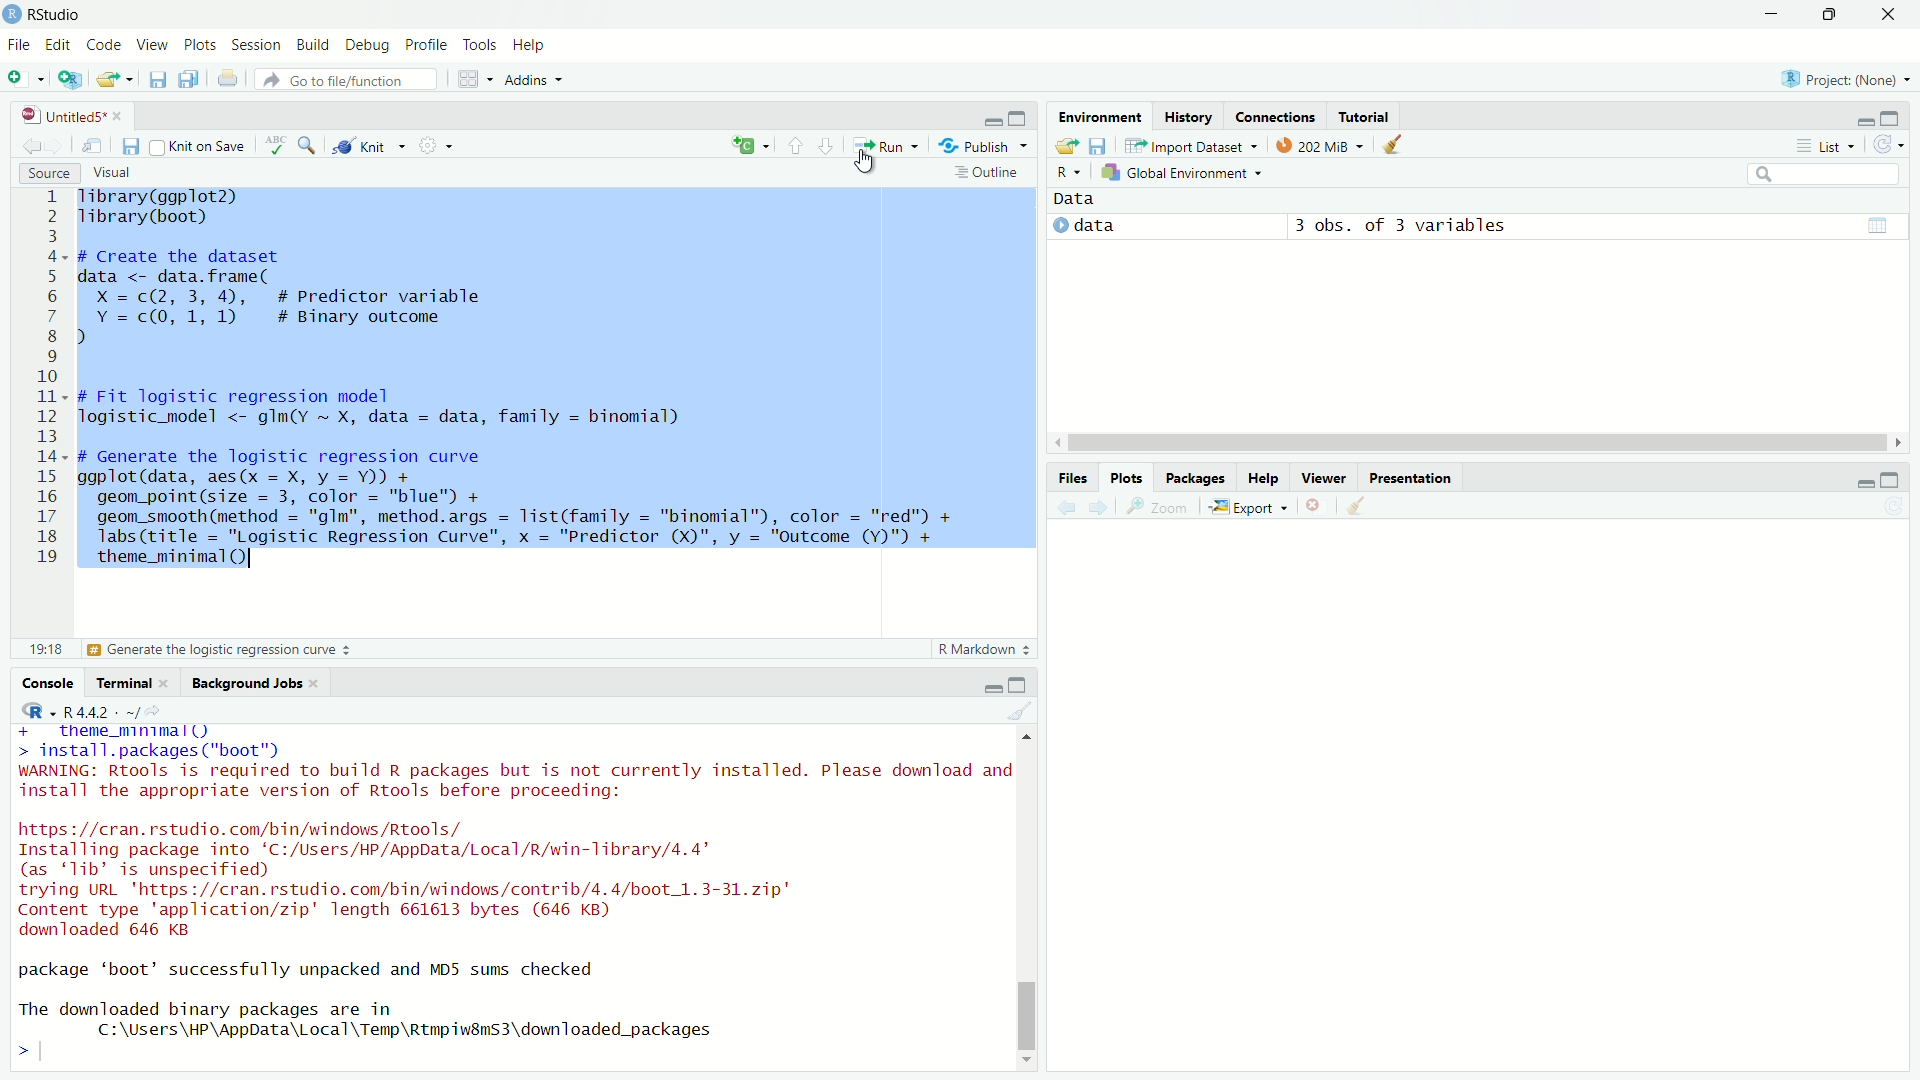 The height and width of the screenshot is (1080, 1920). I want to click on Help, so click(530, 44).